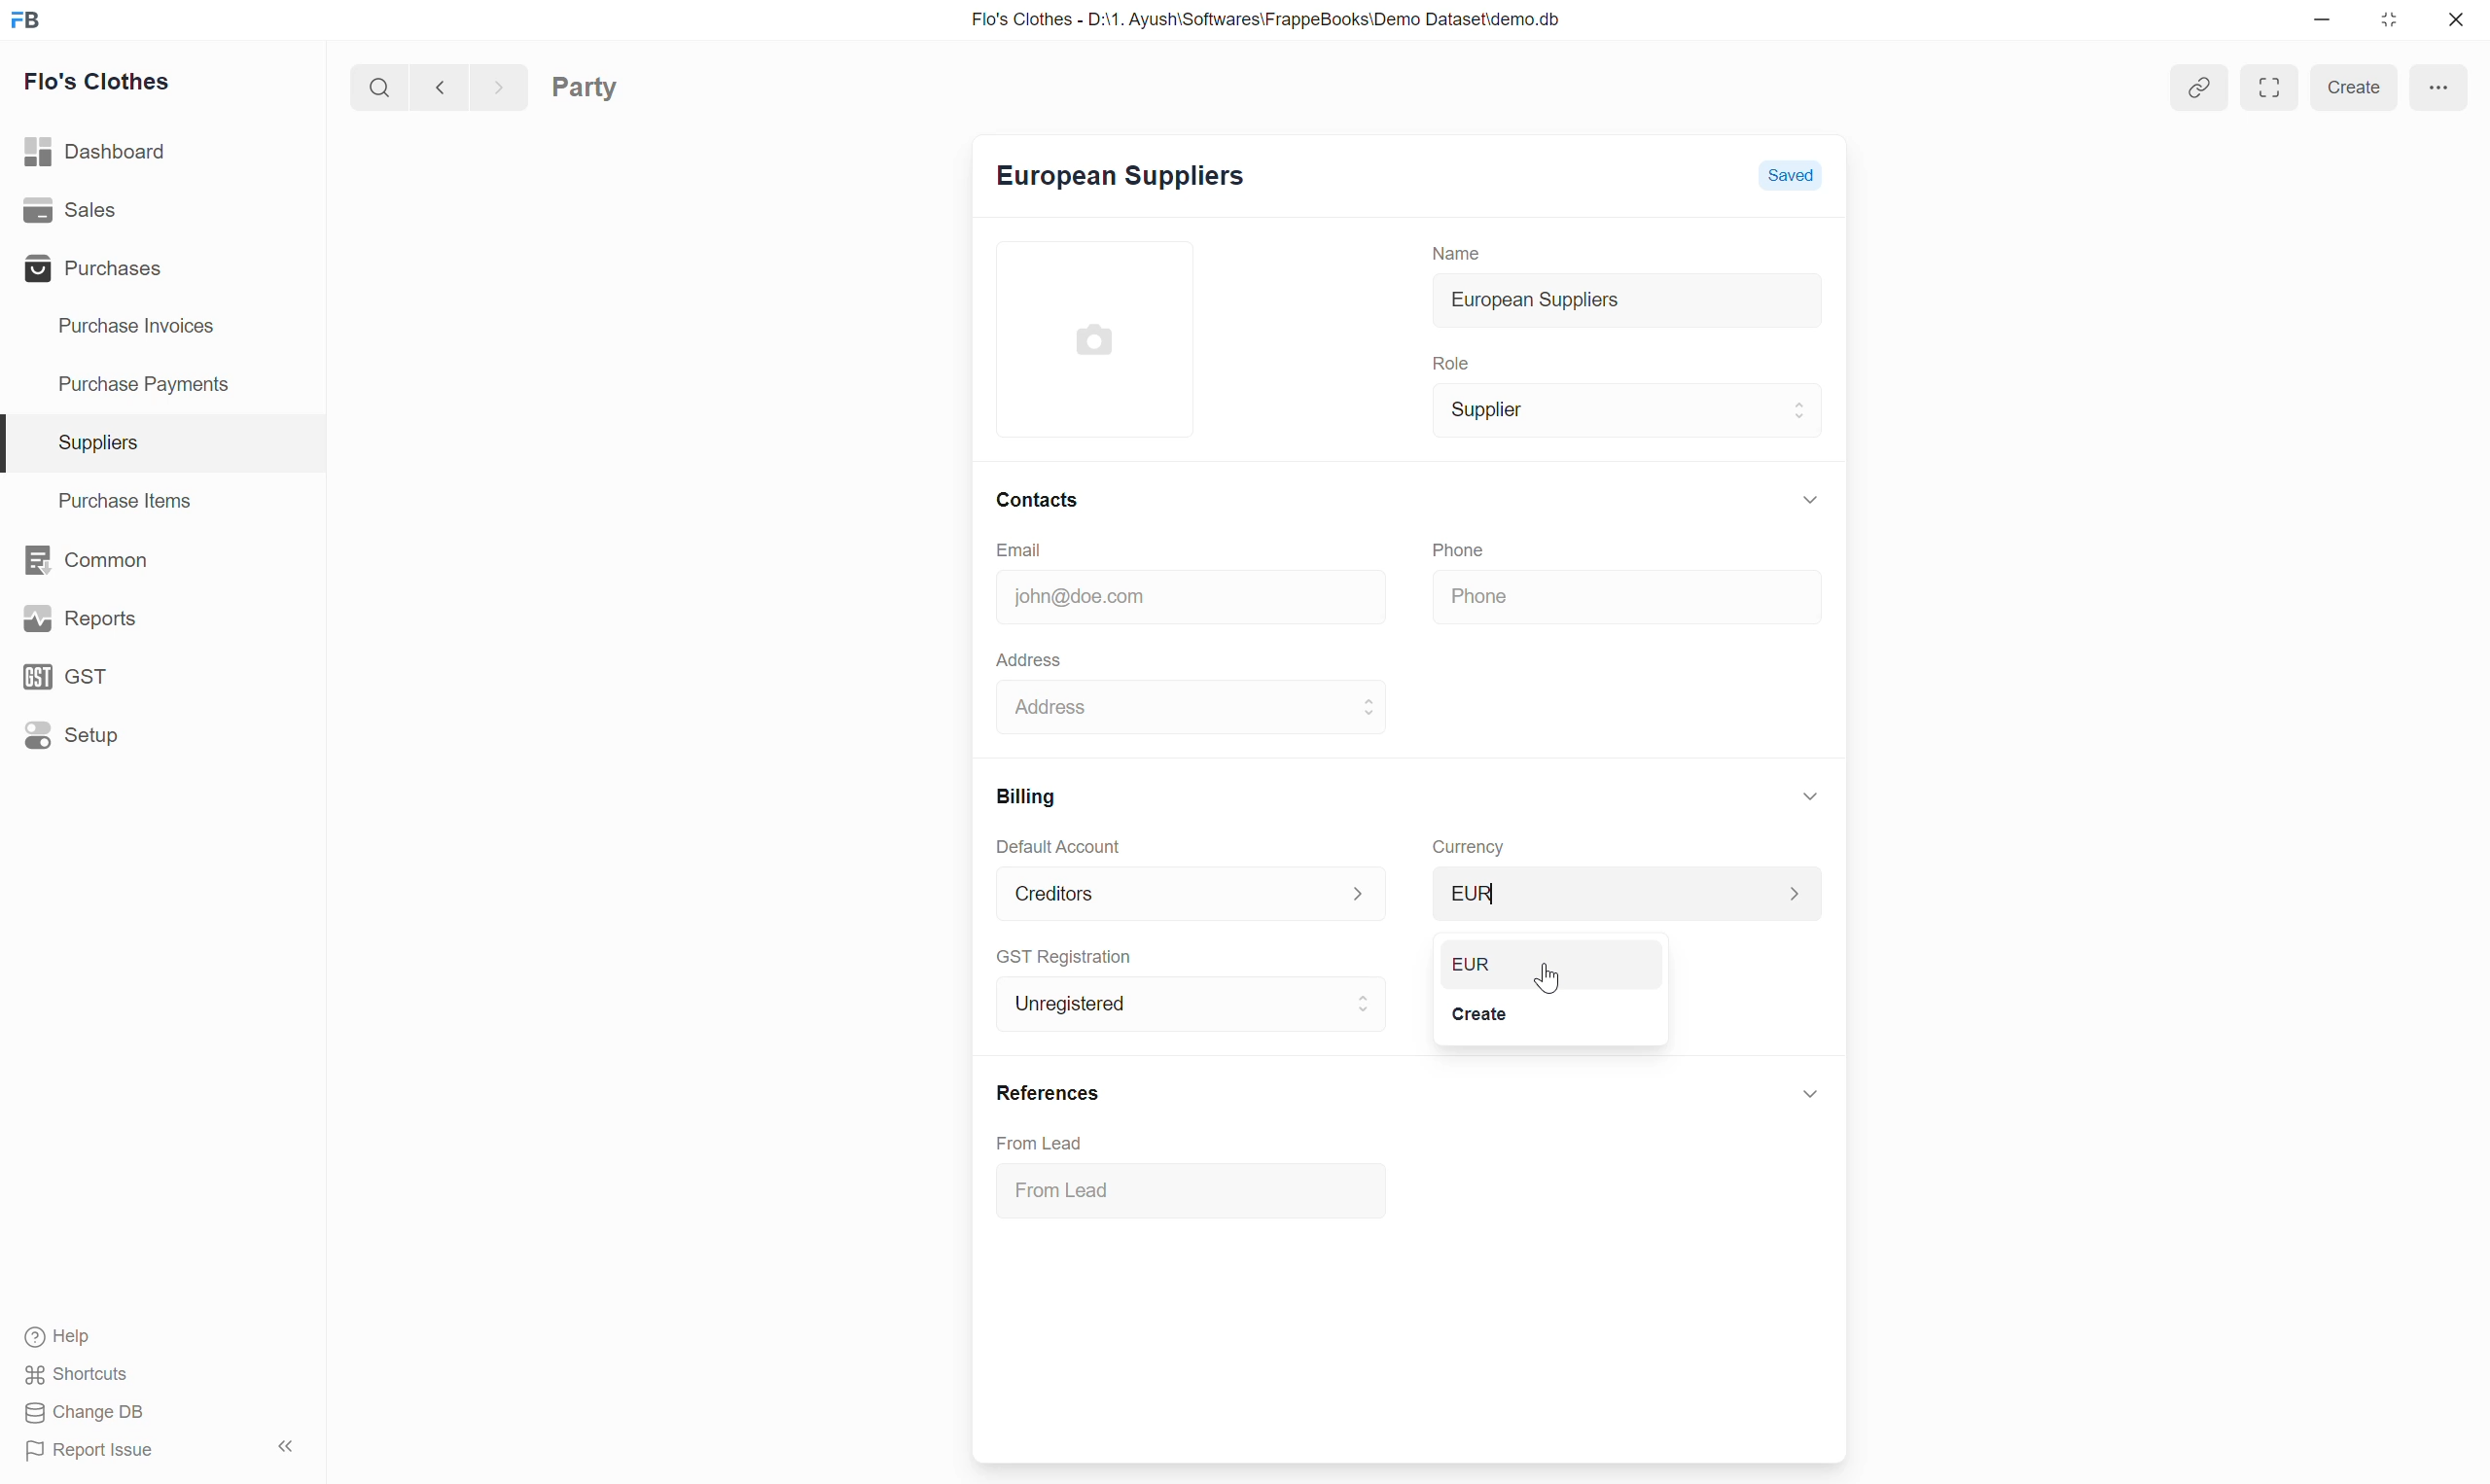 The width and height of the screenshot is (2490, 1484). I want to click on common, so click(85, 561).